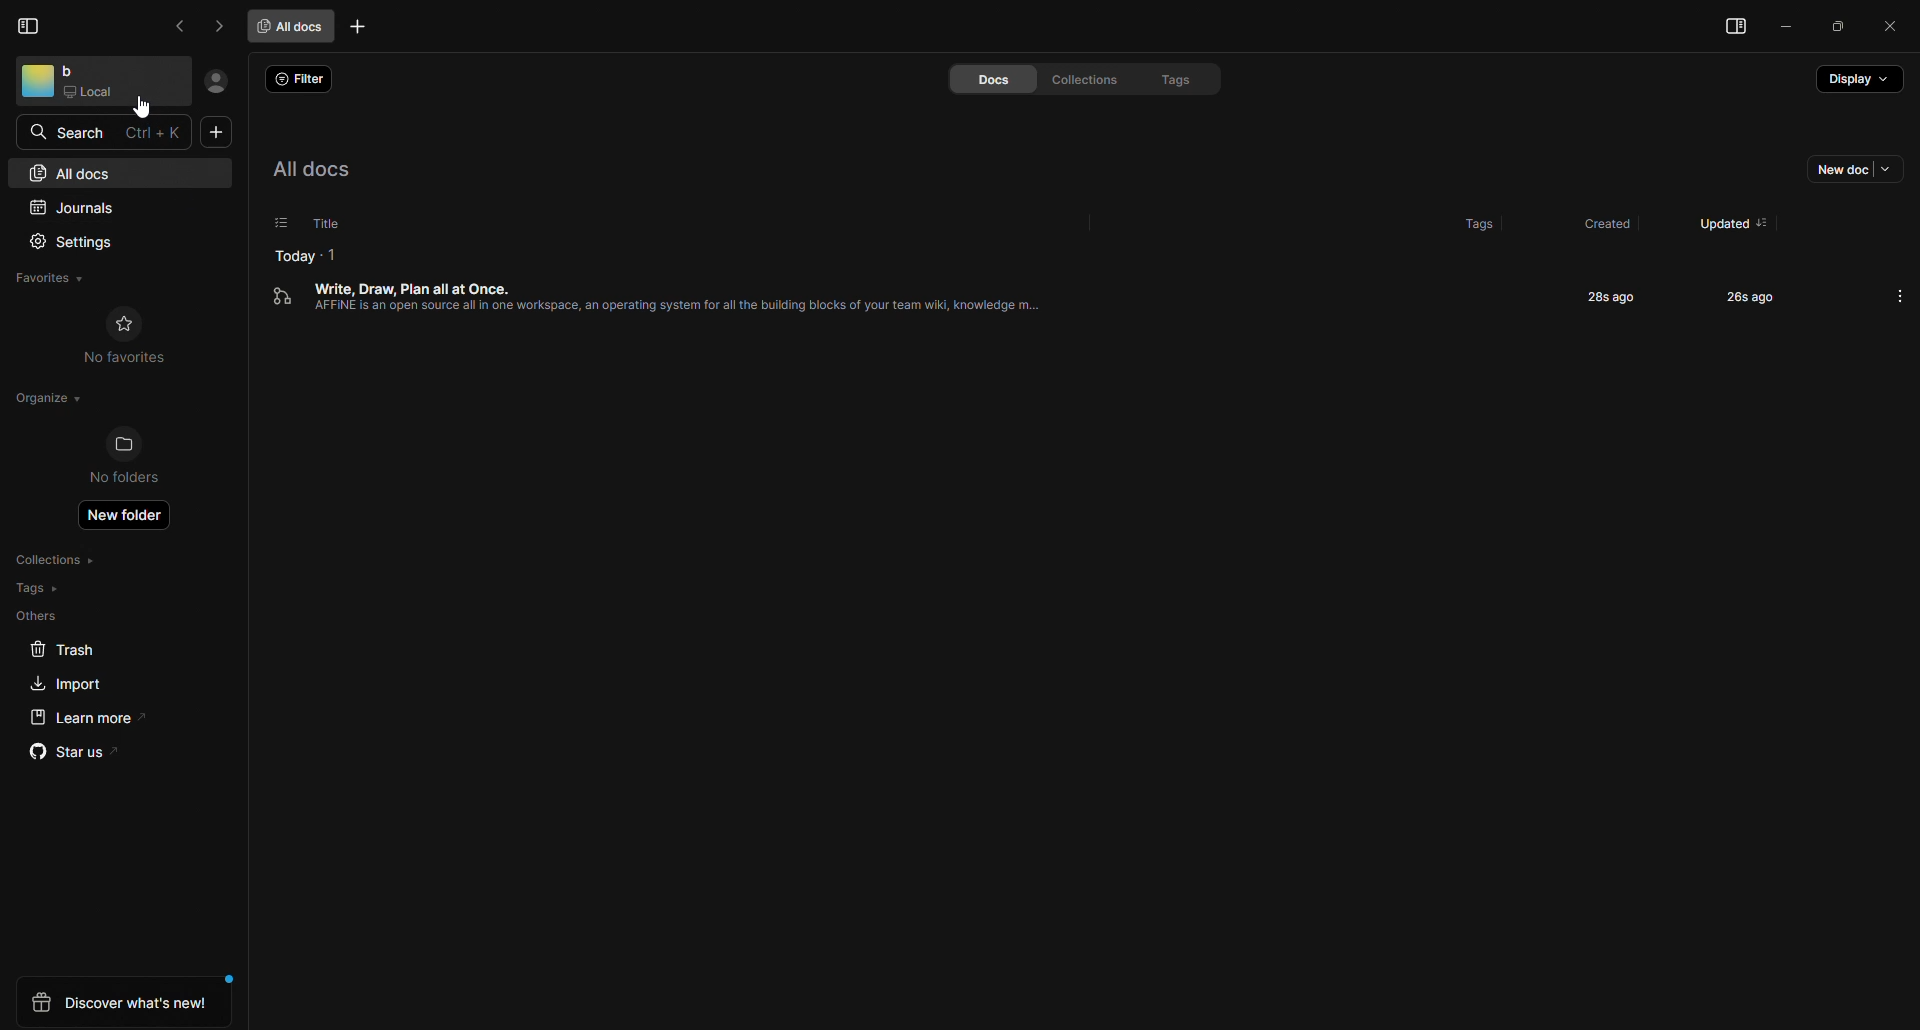  Describe the element at coordinates (44, 398) in the screenshot. I see `organize` at that location.